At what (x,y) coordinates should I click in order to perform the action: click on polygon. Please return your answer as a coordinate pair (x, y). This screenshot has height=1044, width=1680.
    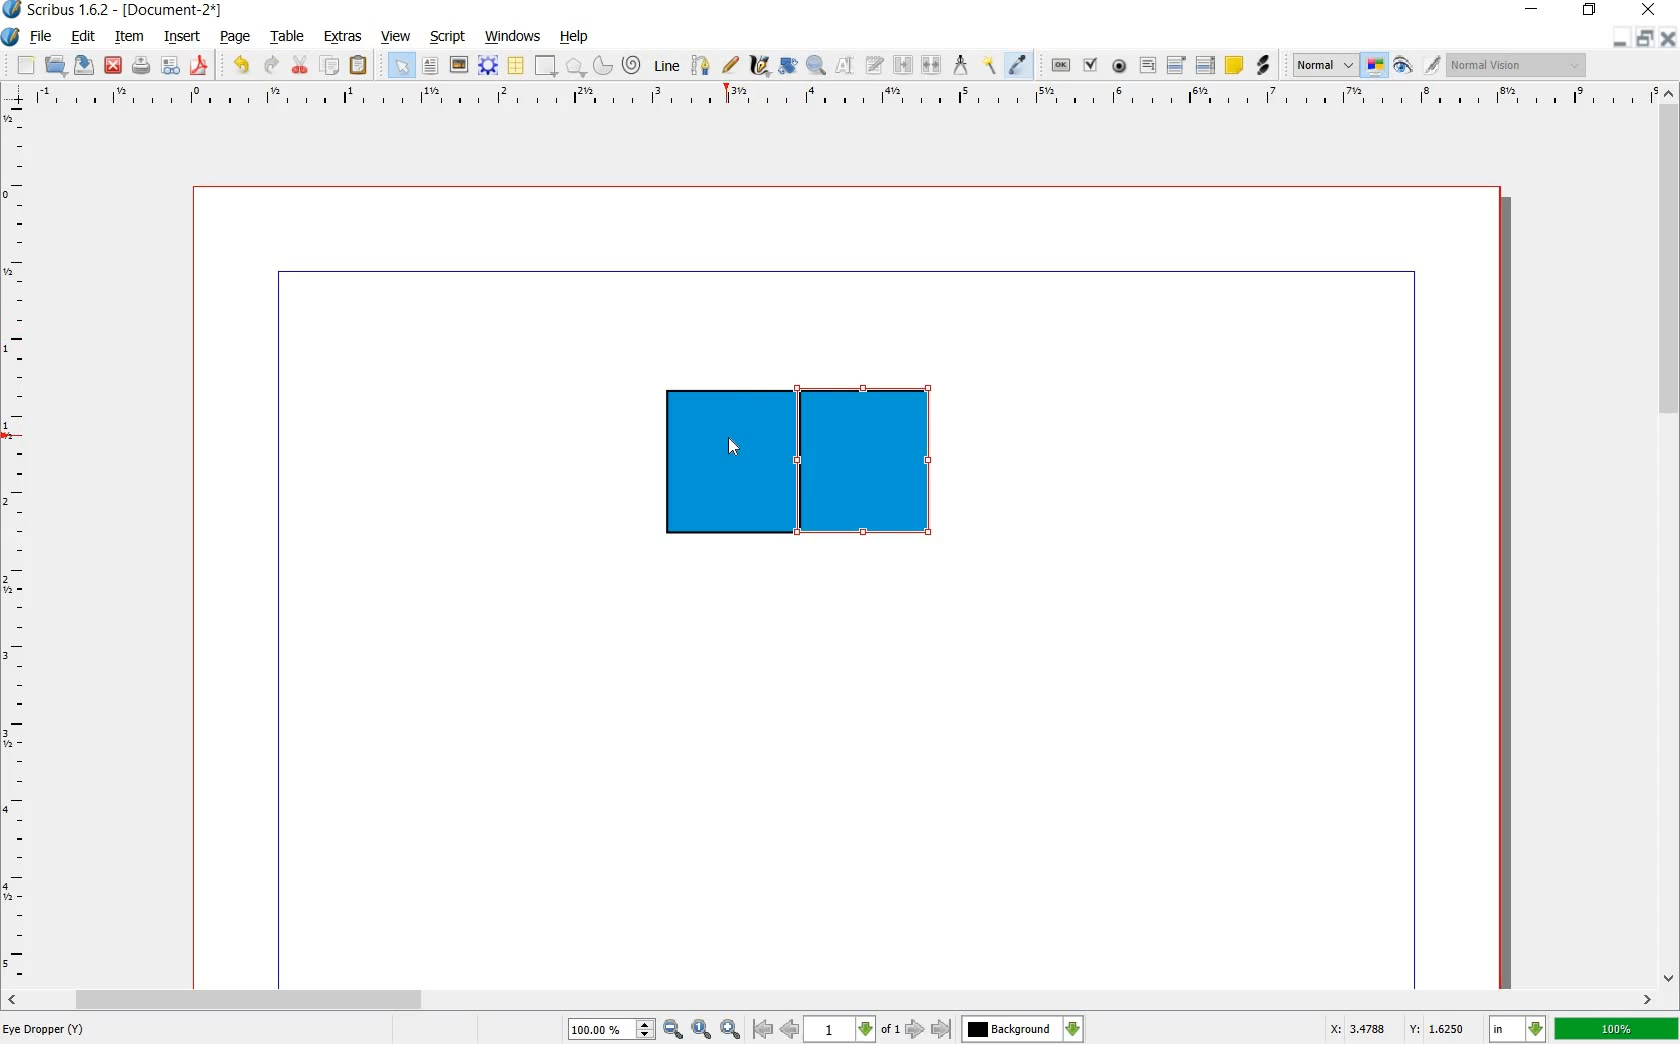
    Looking at the image, I should click on (575, 67).